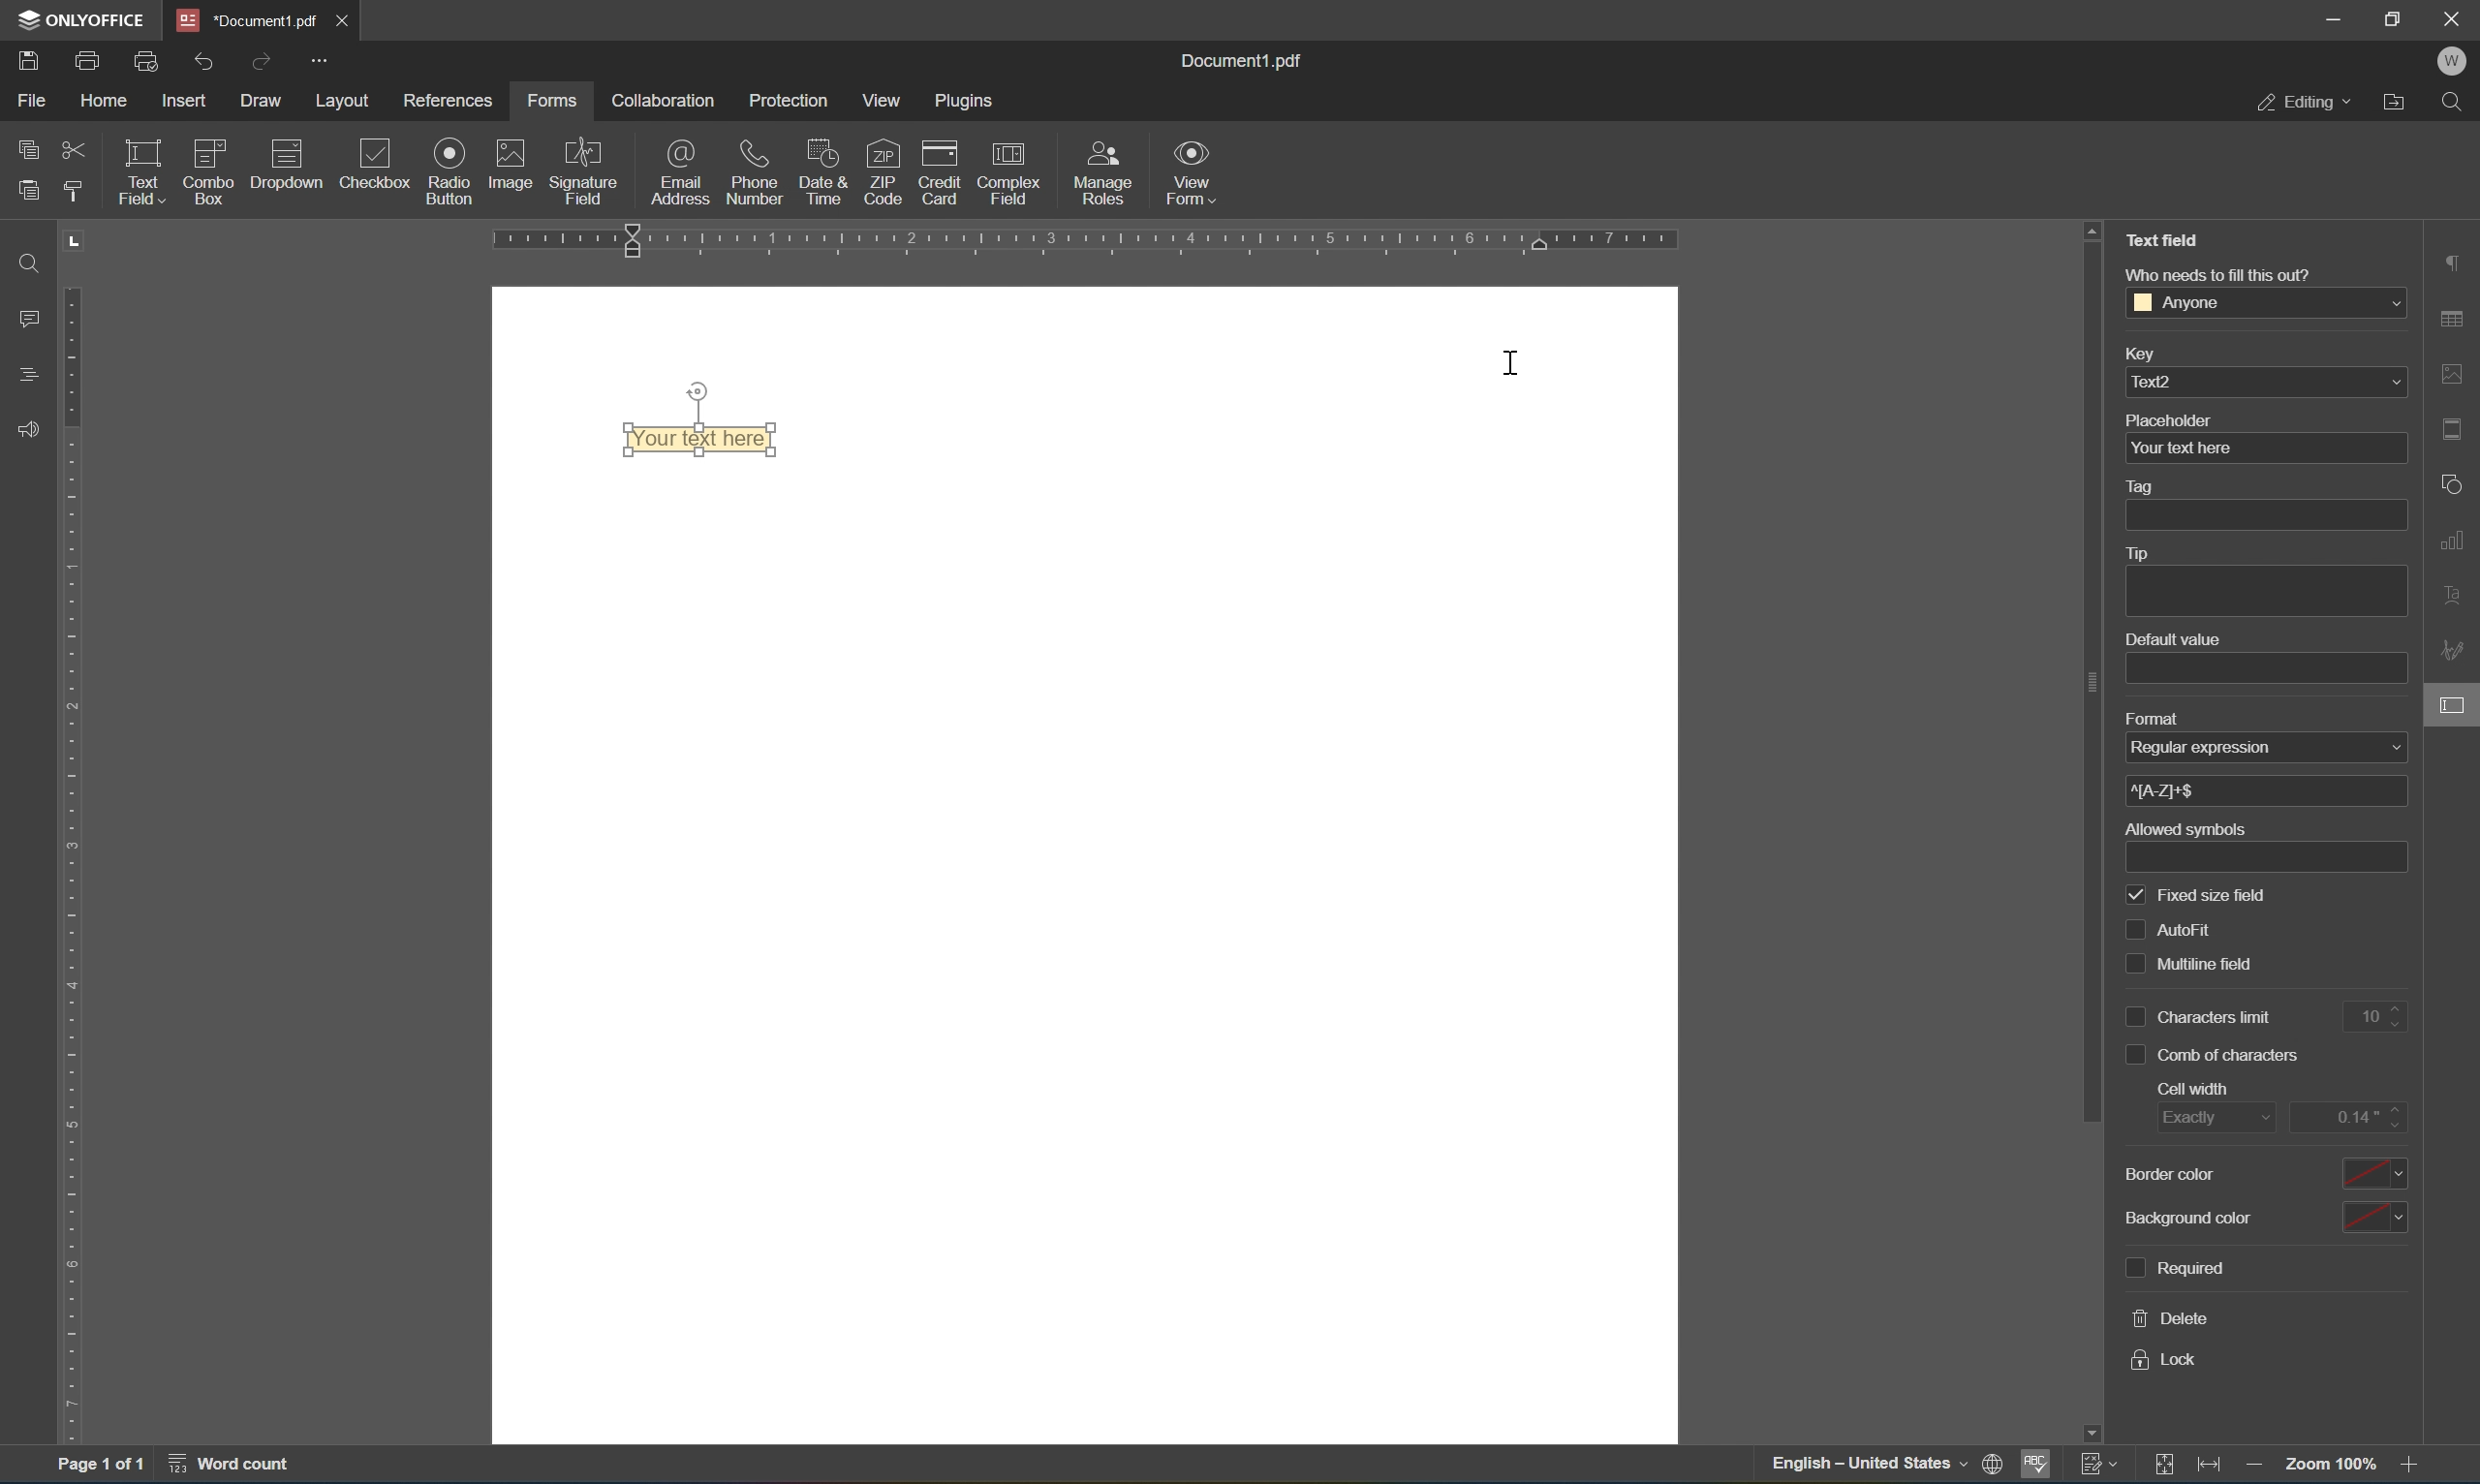 This screenshot has height=1484, width=2480. I want to click on spell checking, so click(2038, 1464).